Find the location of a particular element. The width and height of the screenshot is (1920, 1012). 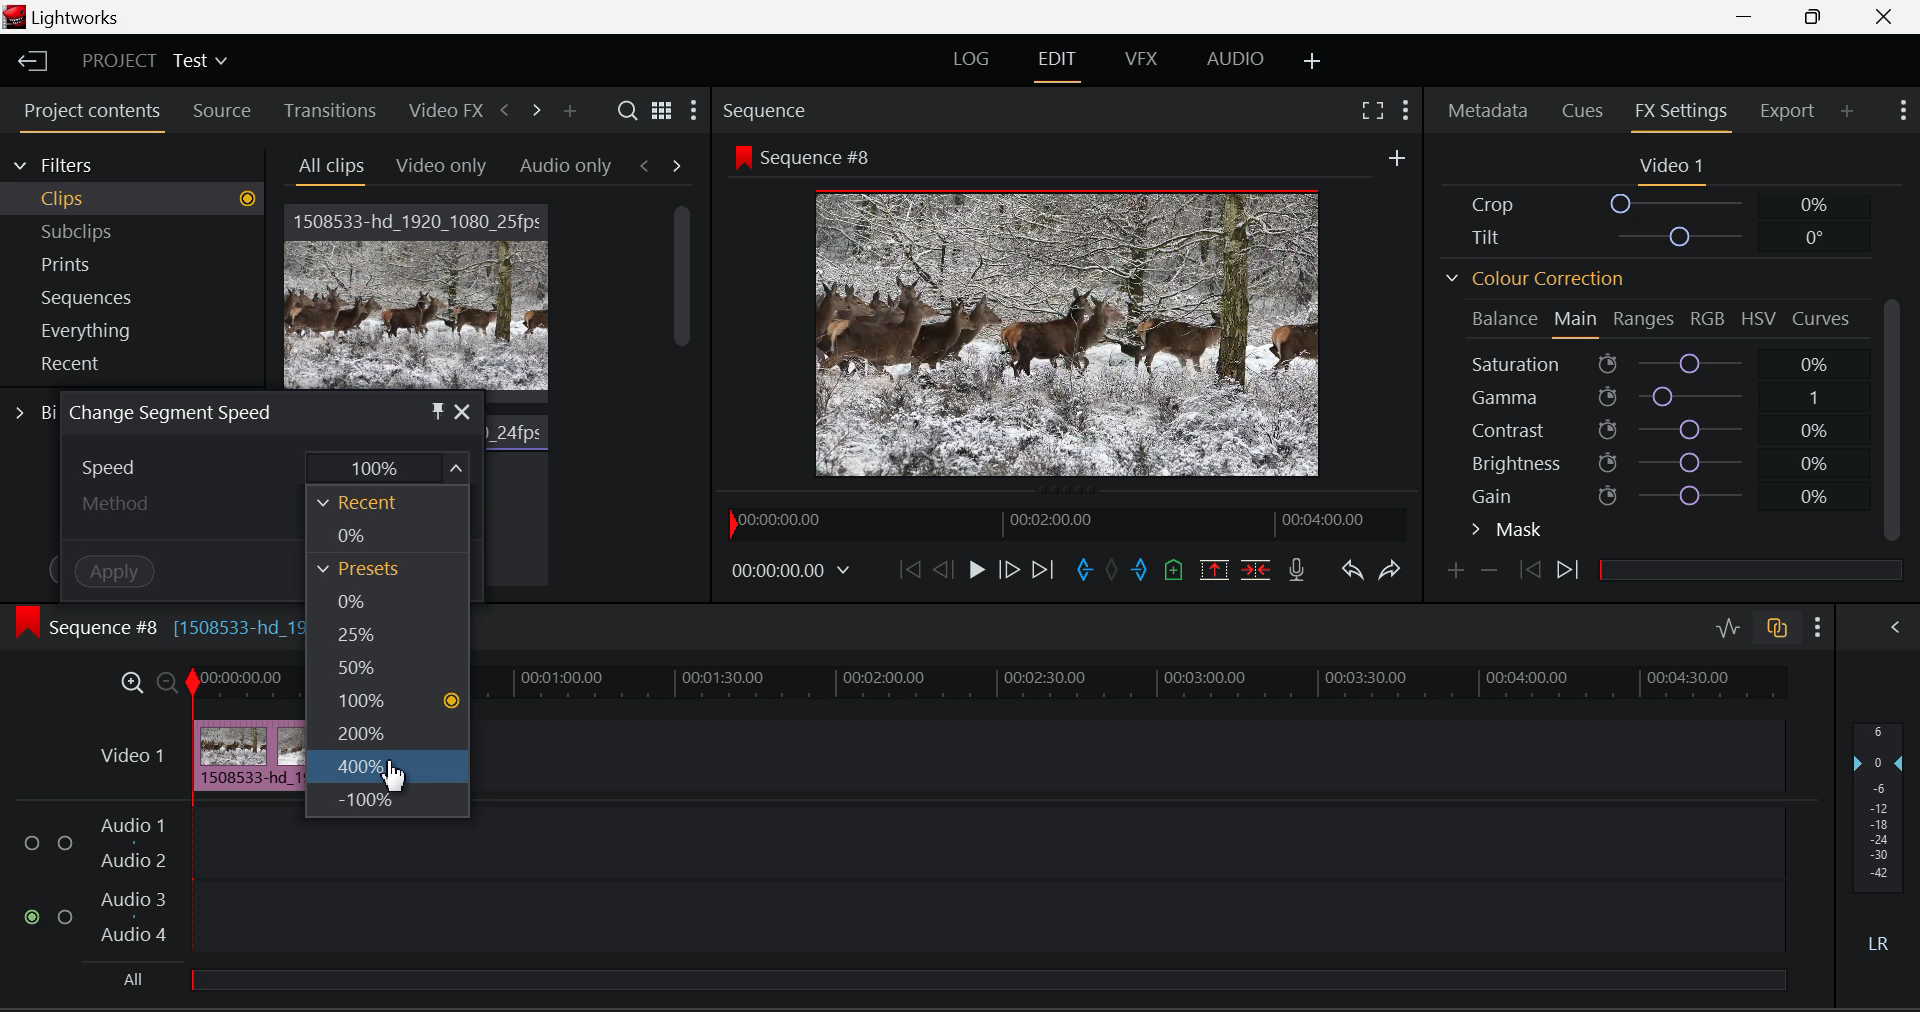

Speed Dropdown is located at coordinates (120, 466).